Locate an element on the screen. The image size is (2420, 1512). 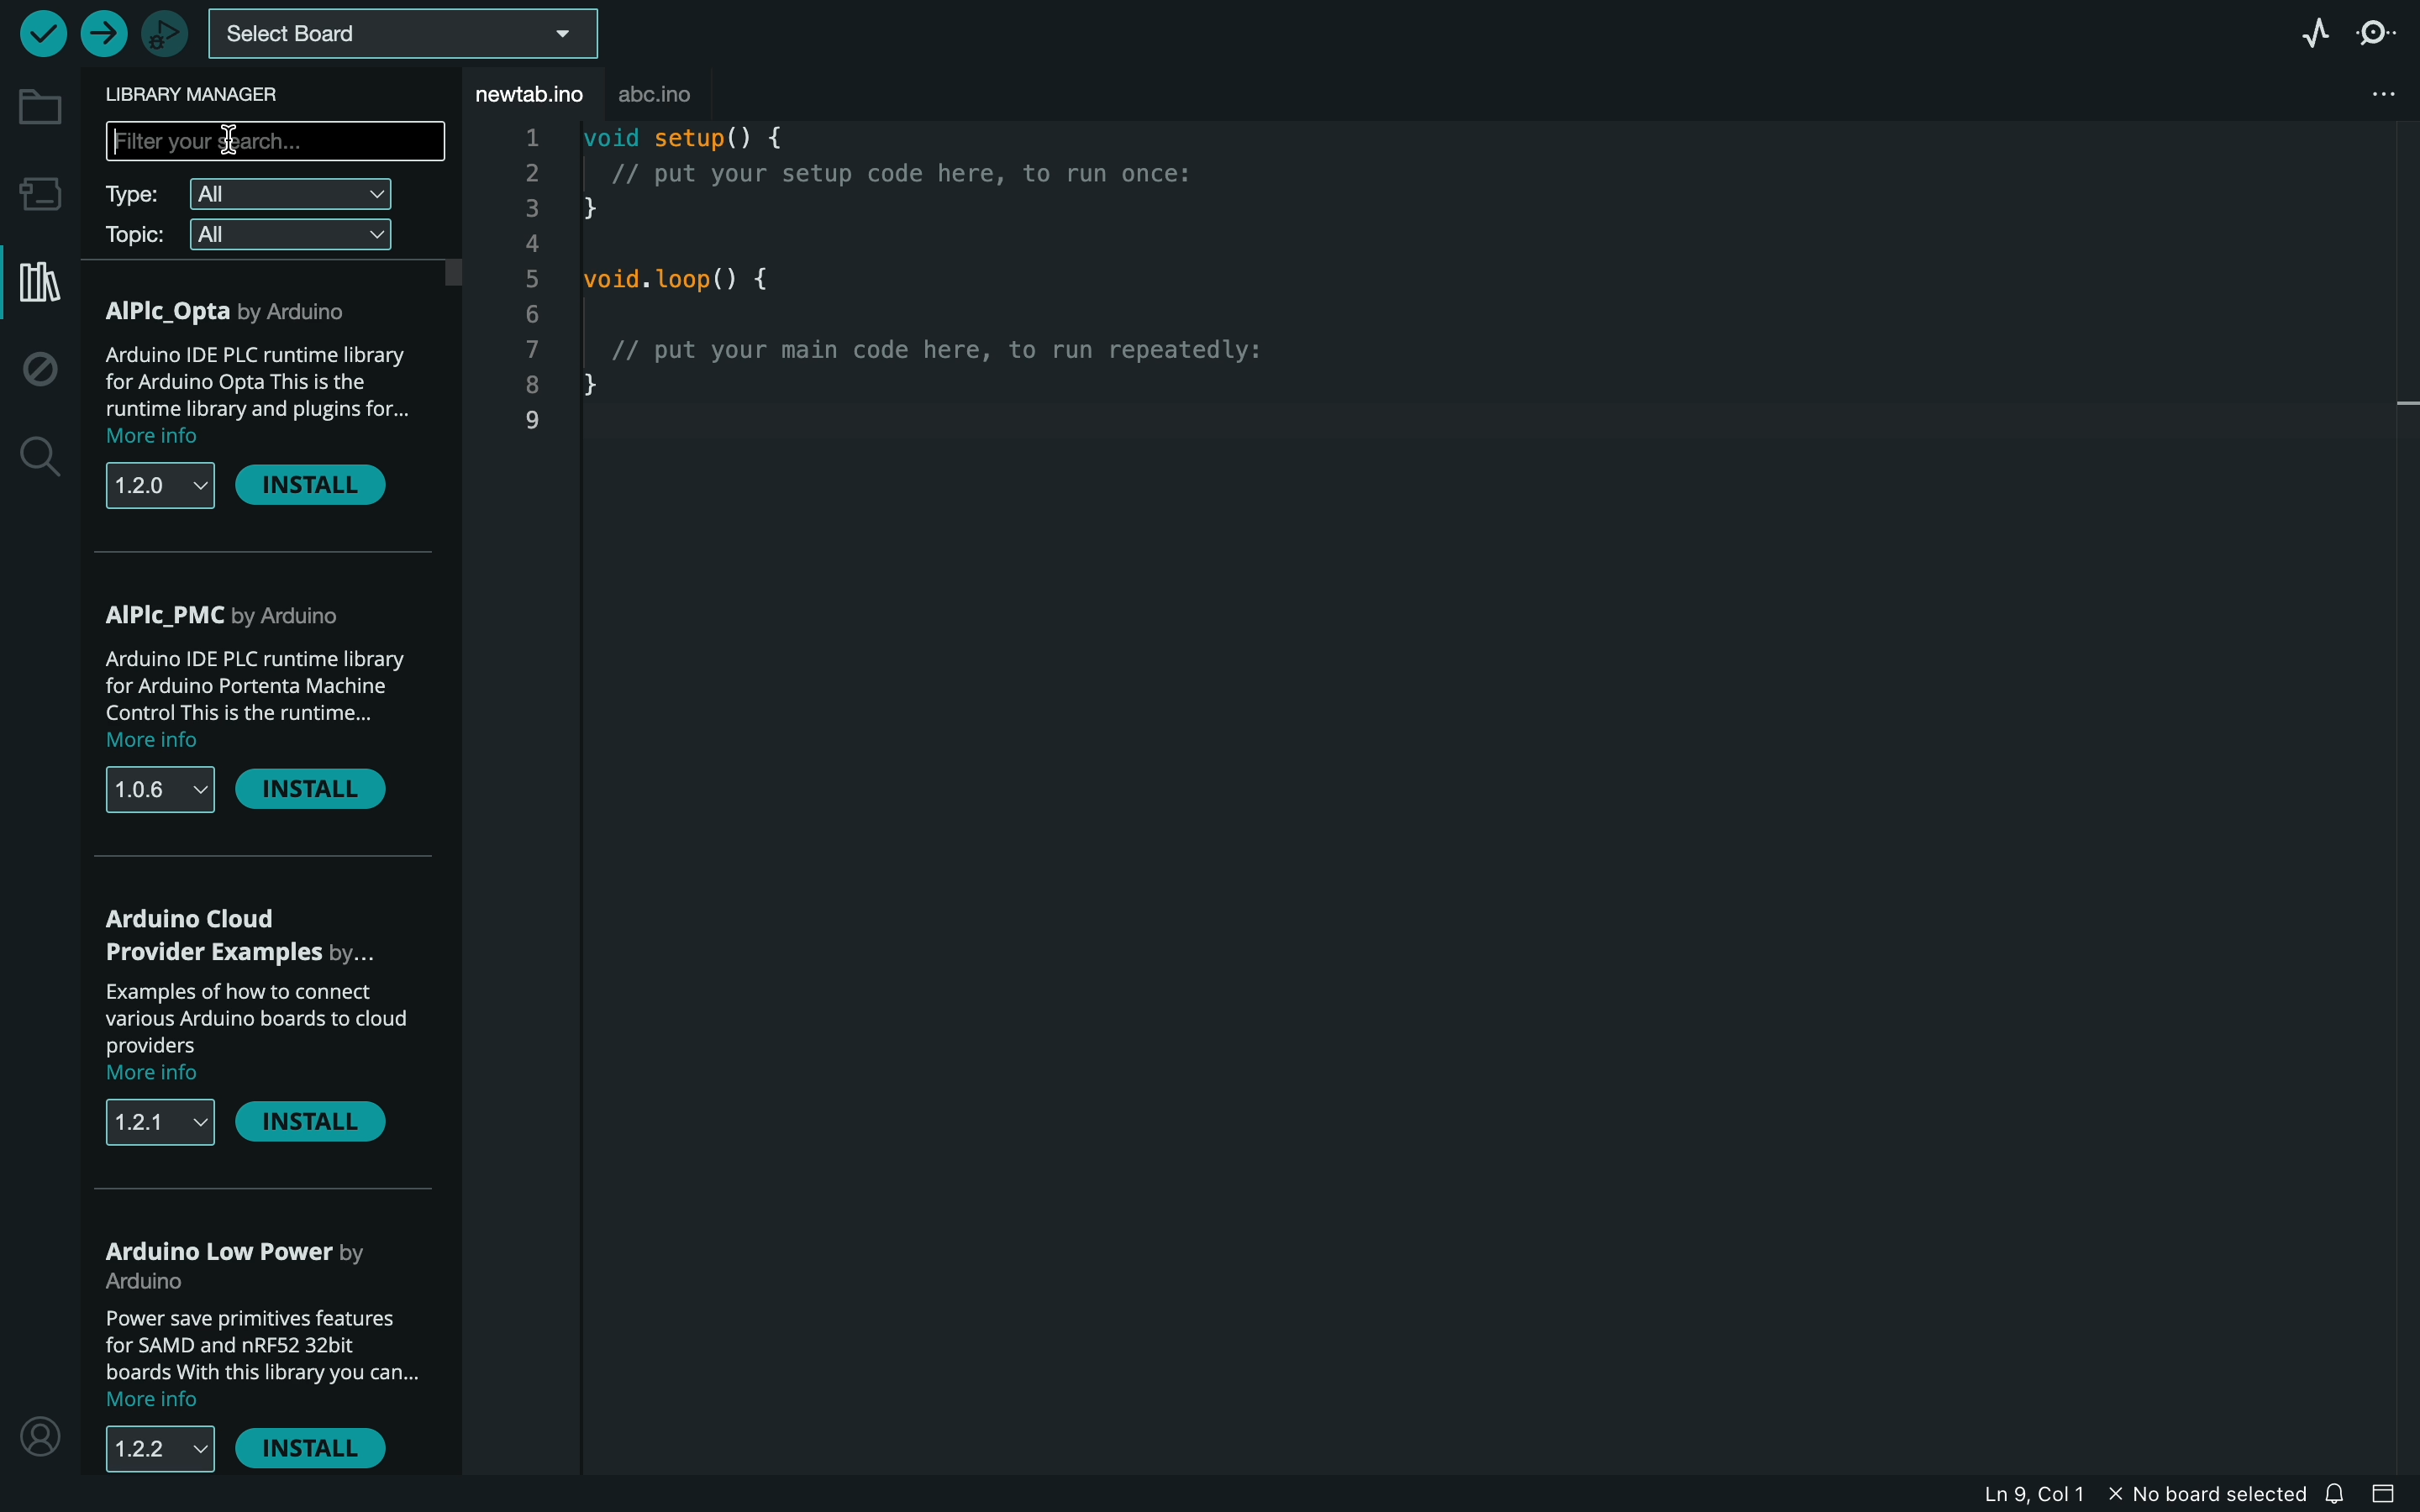
notification is located at coordinates (2337, 1495).